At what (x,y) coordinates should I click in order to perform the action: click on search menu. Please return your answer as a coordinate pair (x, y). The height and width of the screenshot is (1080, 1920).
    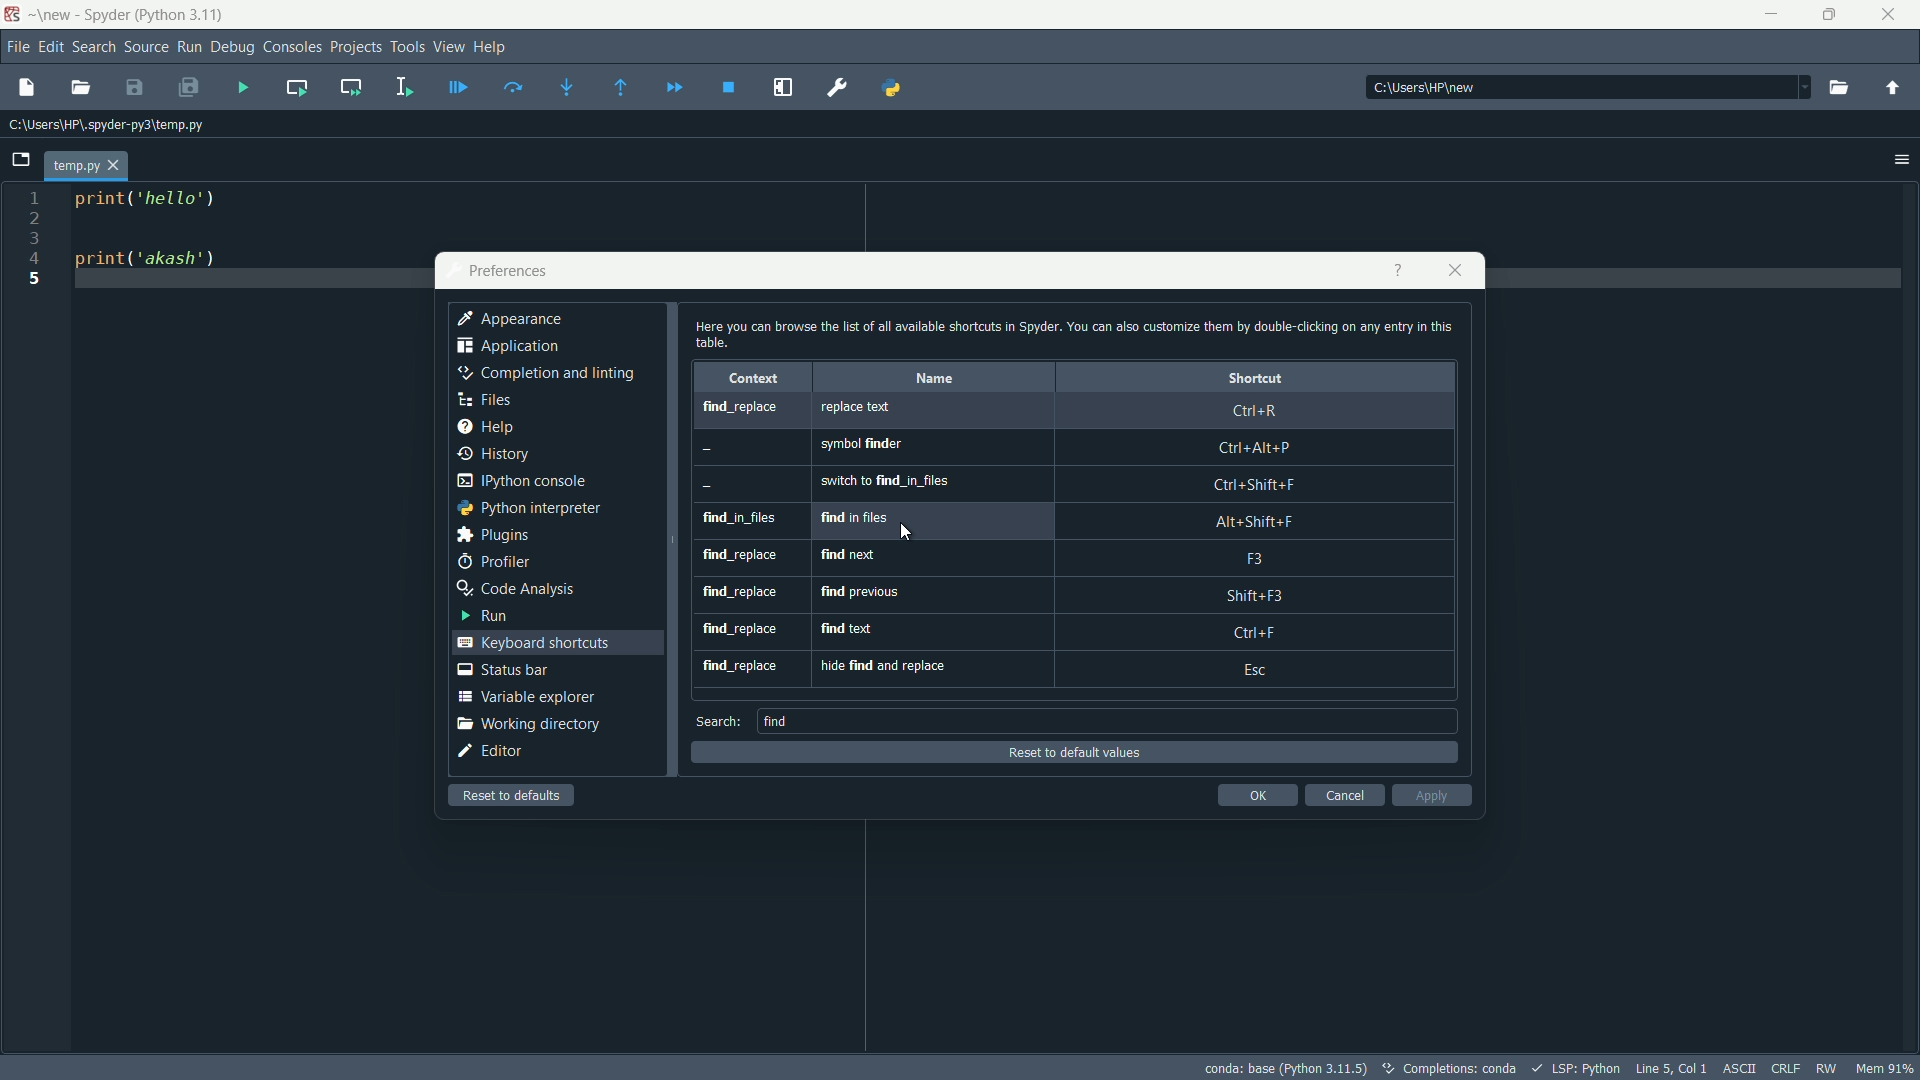
    Looking at the image, I should click on (96, 46).